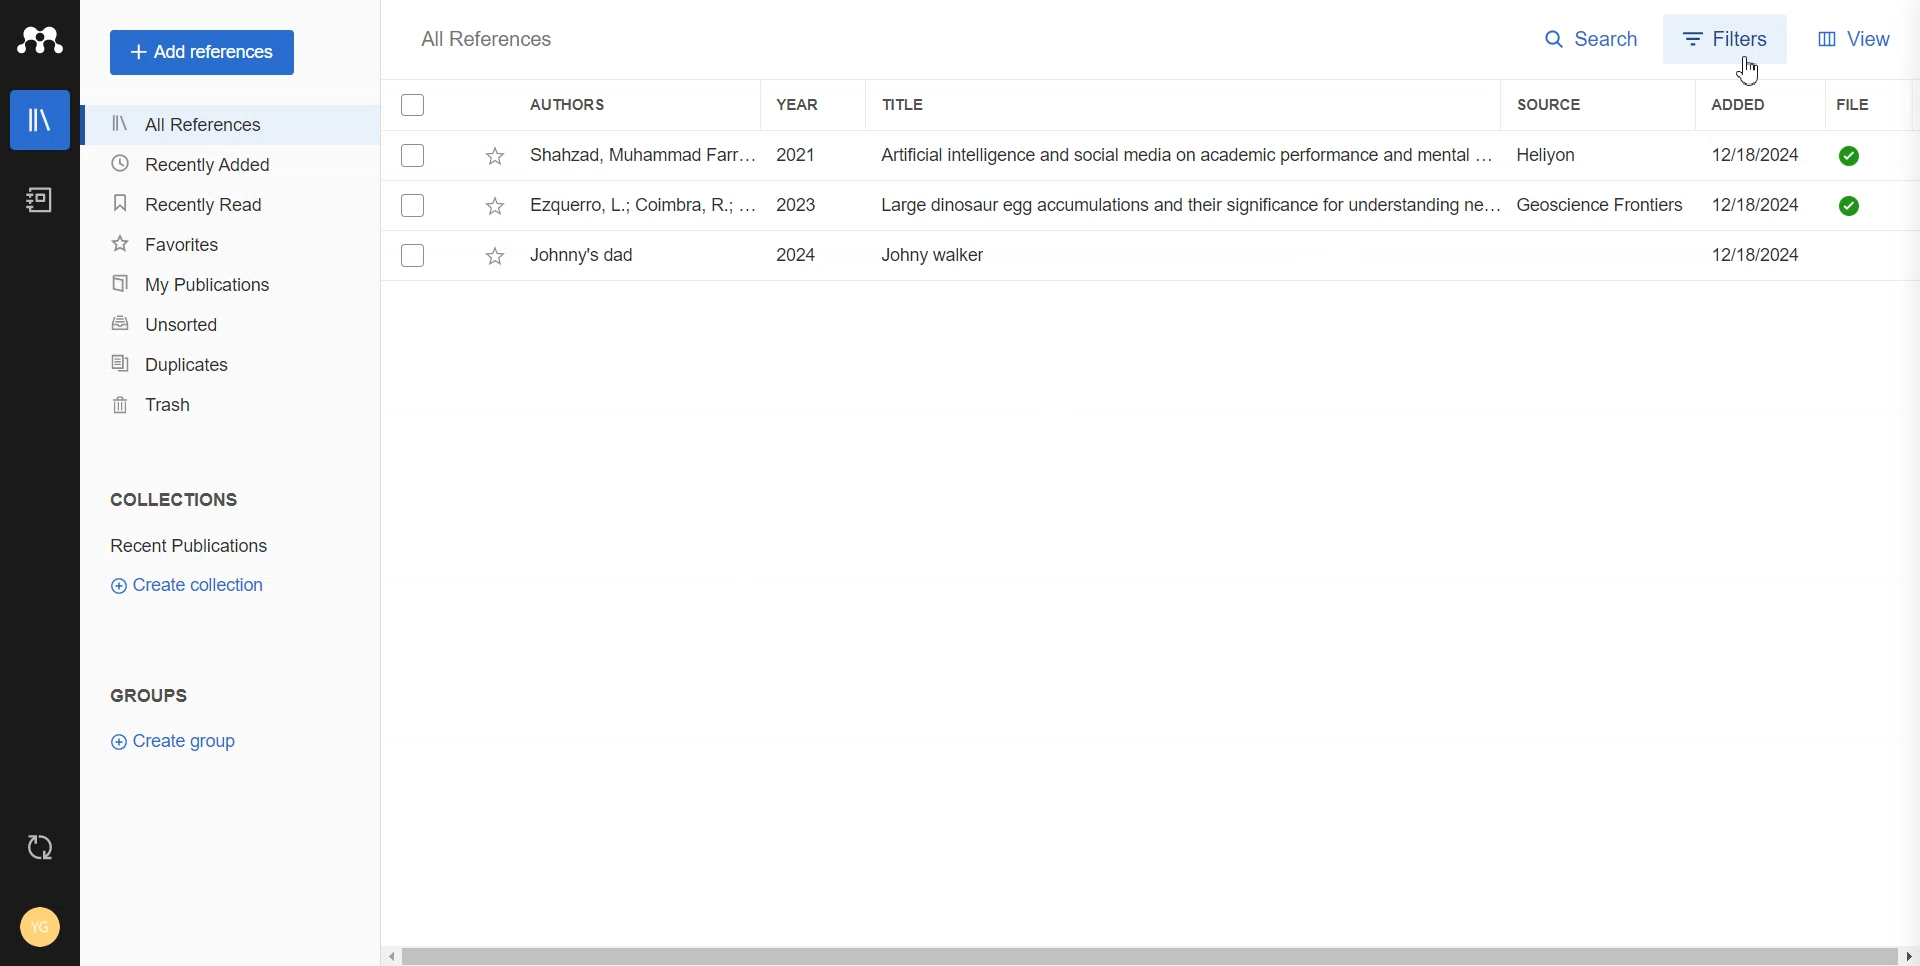 Image resolution: width=1920 pixels, height=966 pixels. Describe the element at coordinates (170, 499) in the screenshot. I see `Collections` at that location.